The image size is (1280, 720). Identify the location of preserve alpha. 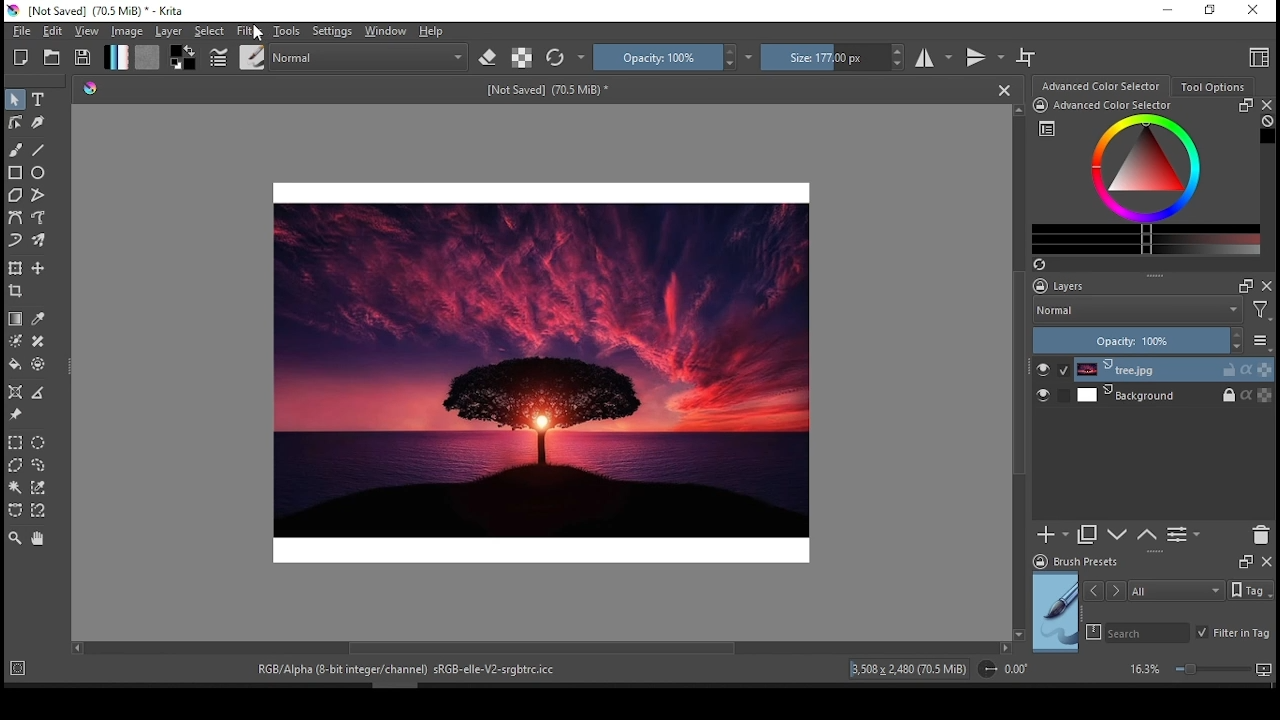
(521, 58).